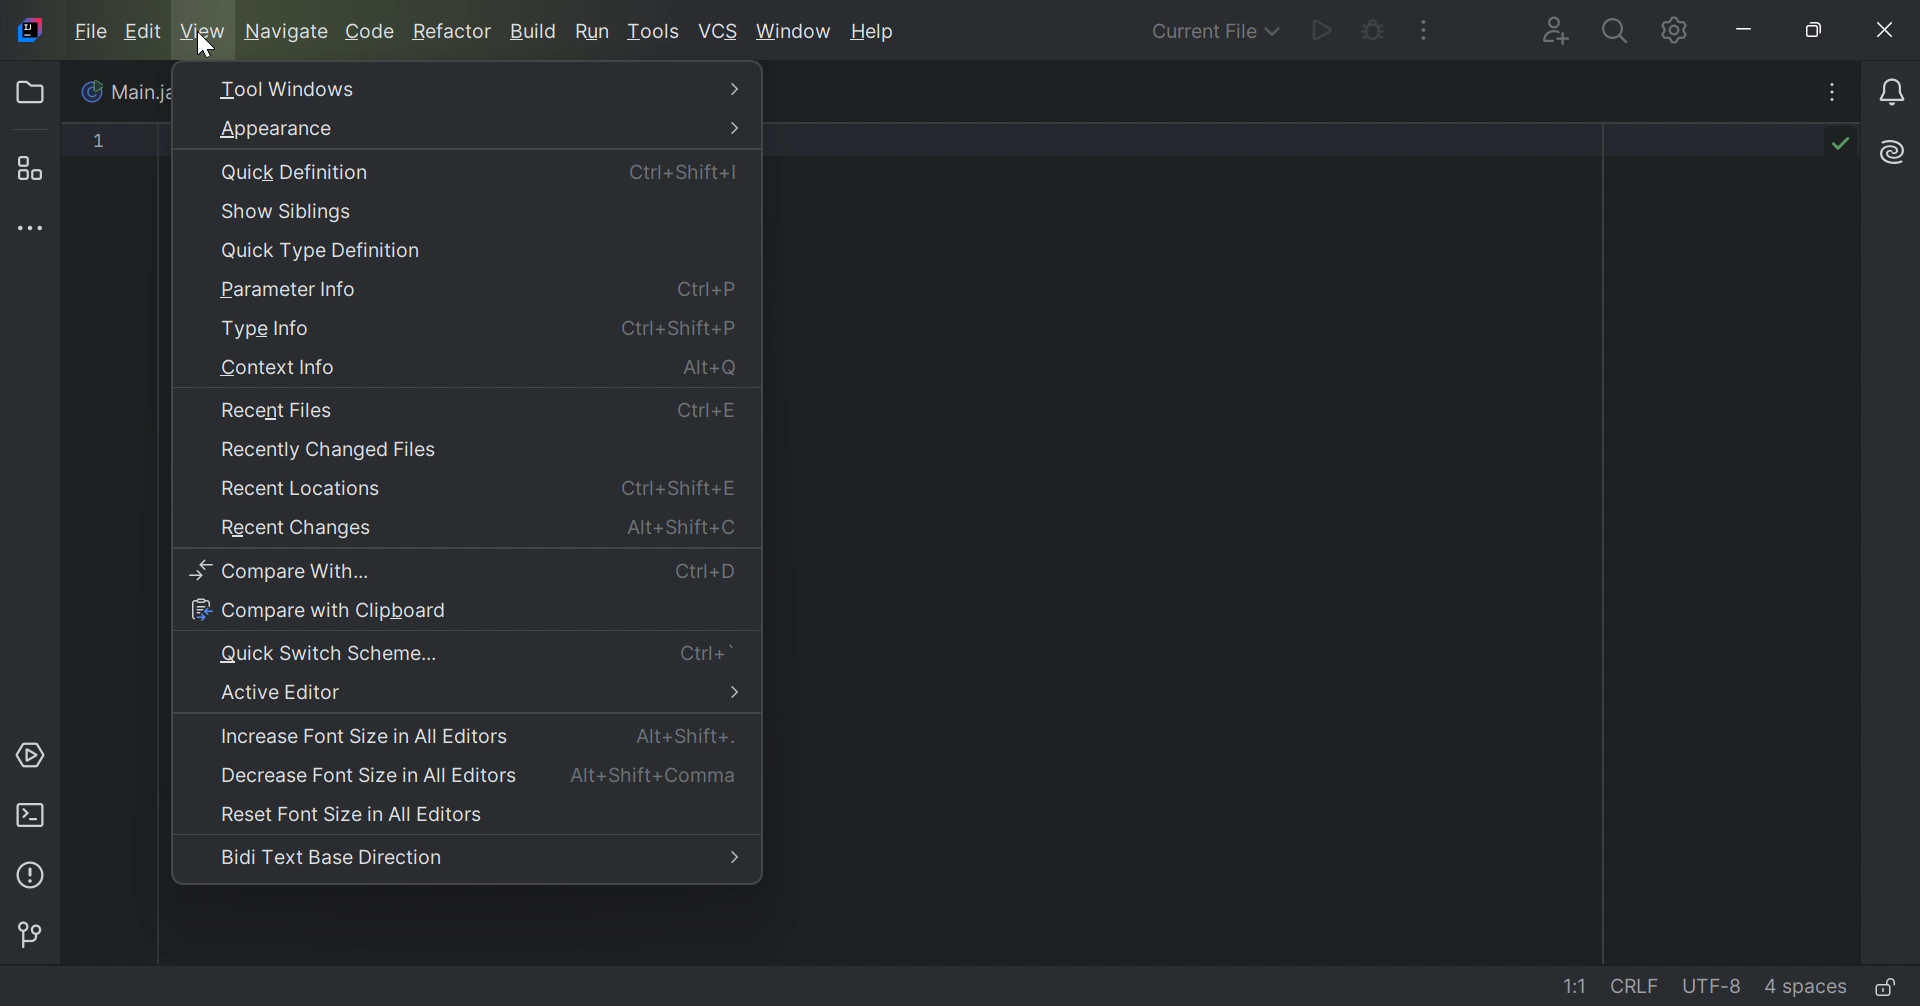  I want to click on Search everywhere, so click(1613, 34).